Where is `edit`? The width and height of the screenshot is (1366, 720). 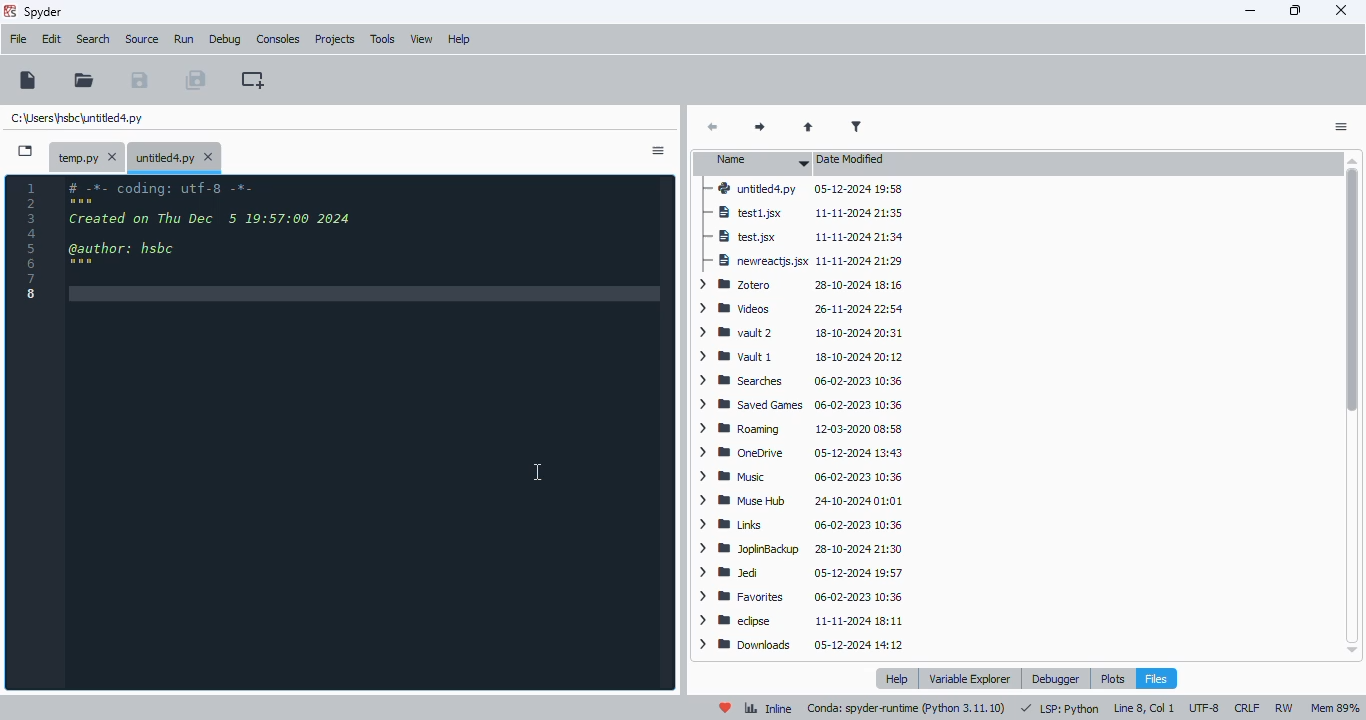
edit is located at coordinates (52, 39).